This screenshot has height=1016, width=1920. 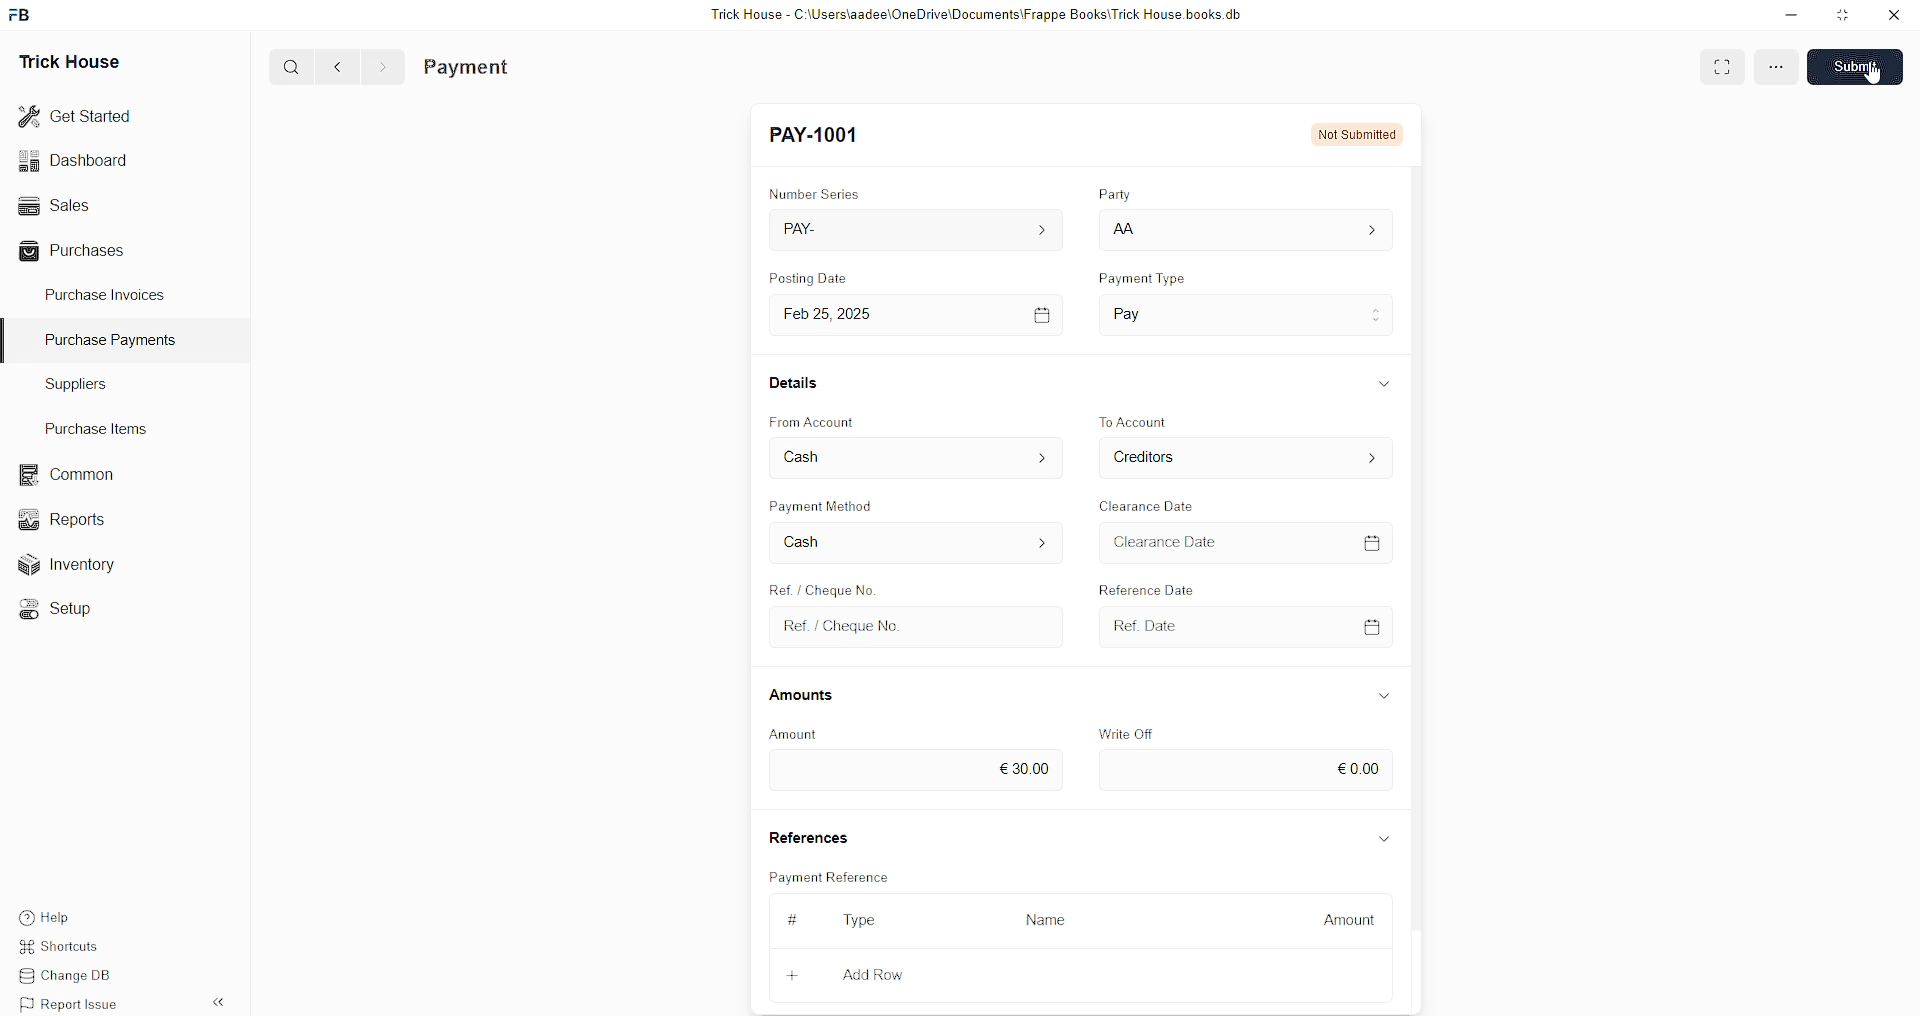 What do you see at coordinates (1894, 15) in the screenshot?
I see `close` at bounding box center [1894, 15].